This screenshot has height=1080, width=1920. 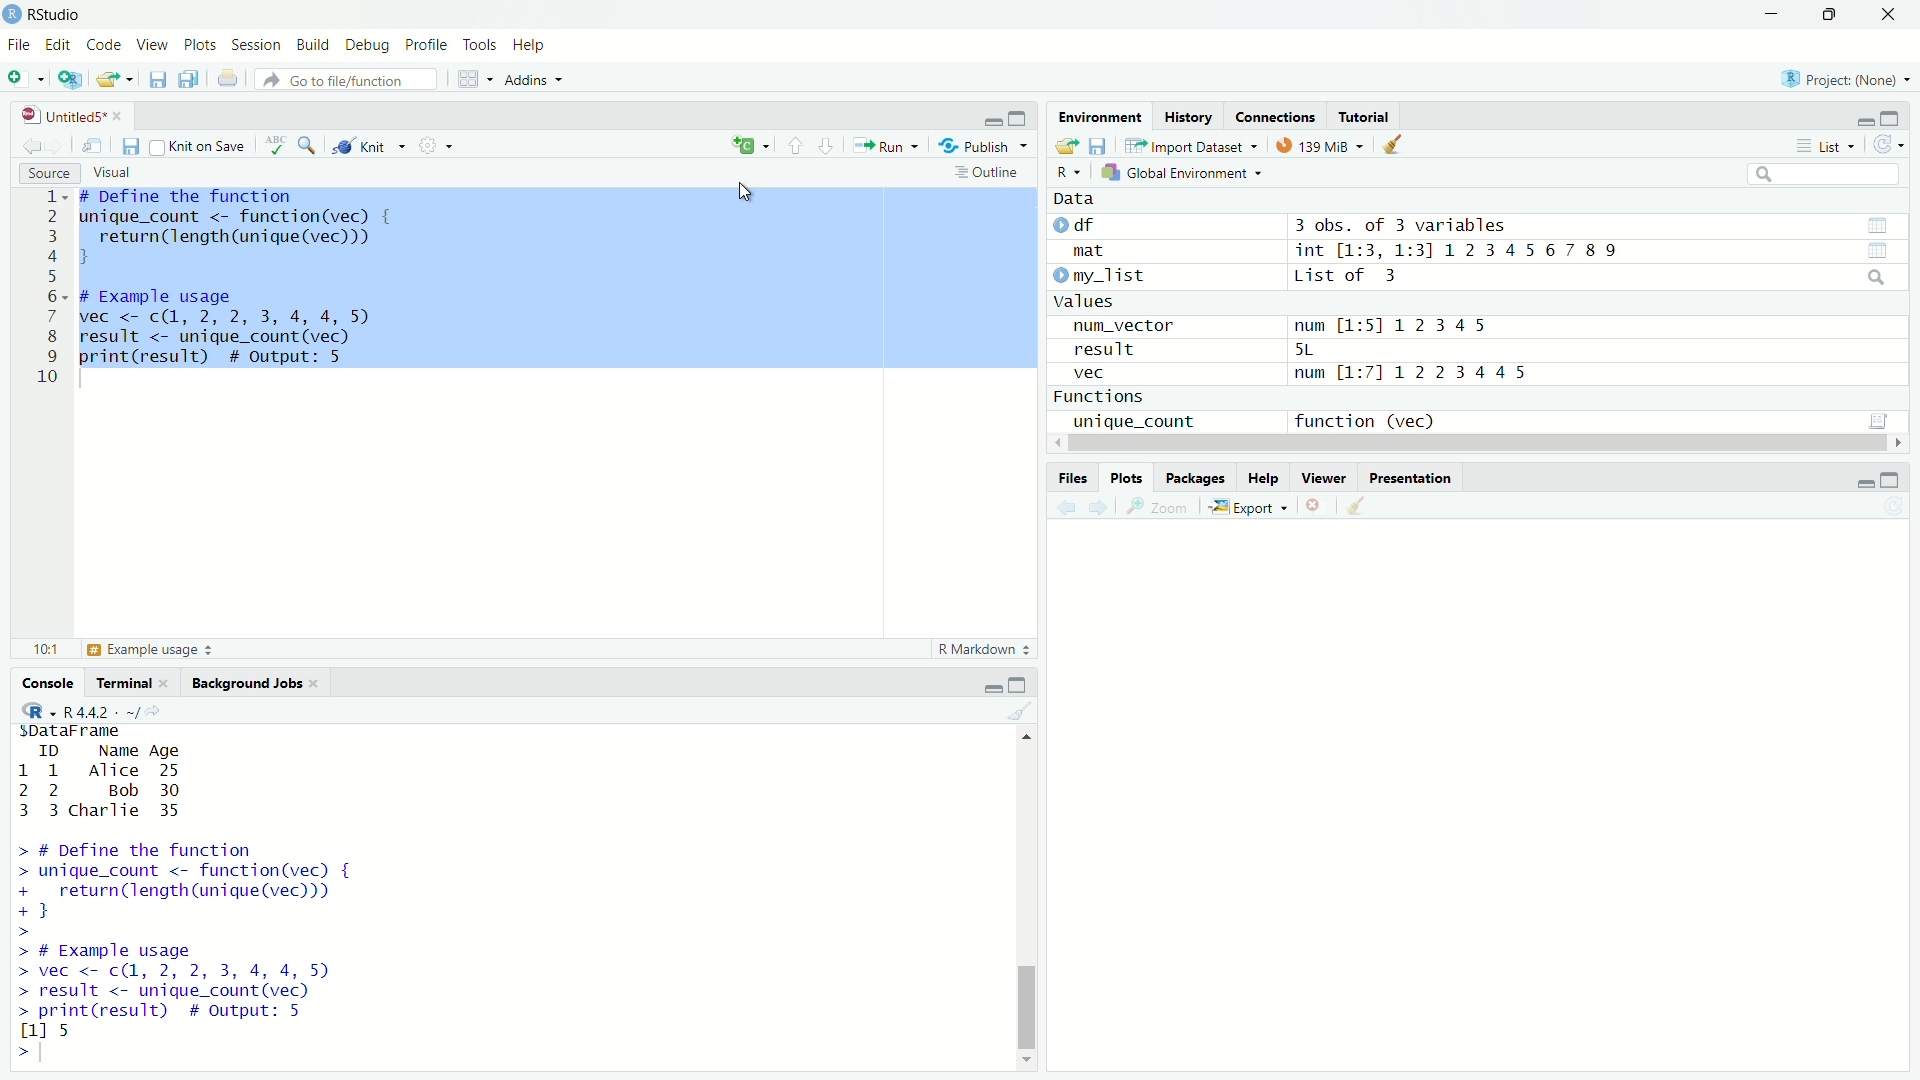 I want to click on view data, so click(x=1877, y=224).